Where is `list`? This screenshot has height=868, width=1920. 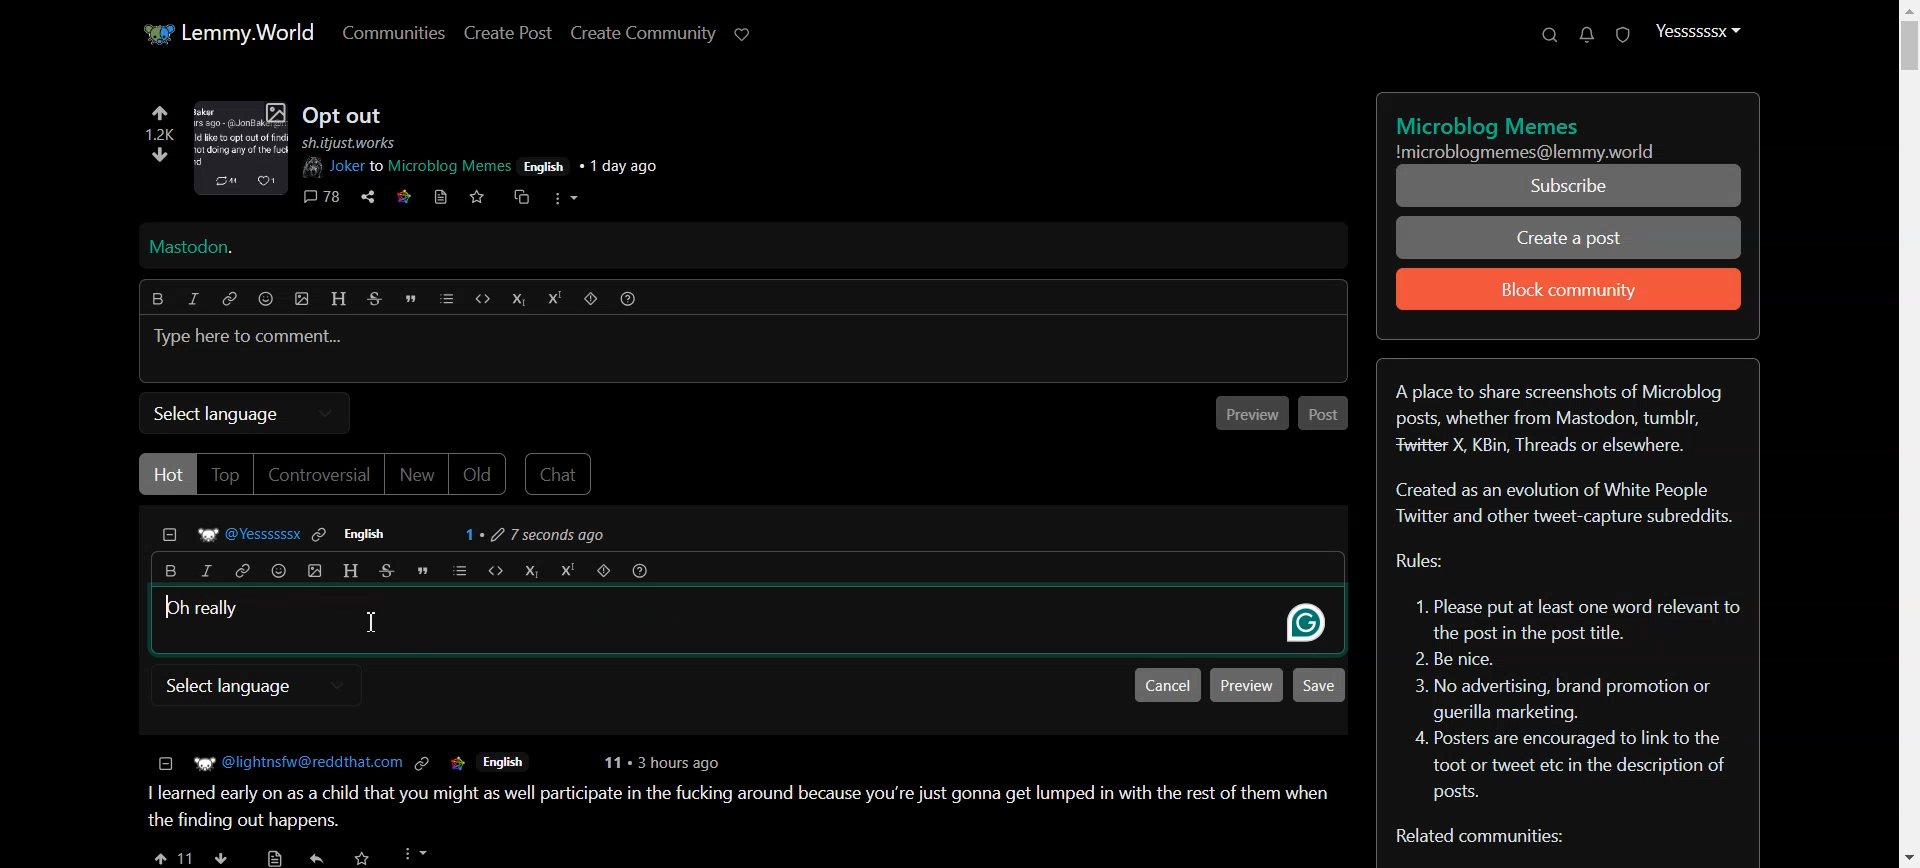
list is located at coordinates (455, 571).